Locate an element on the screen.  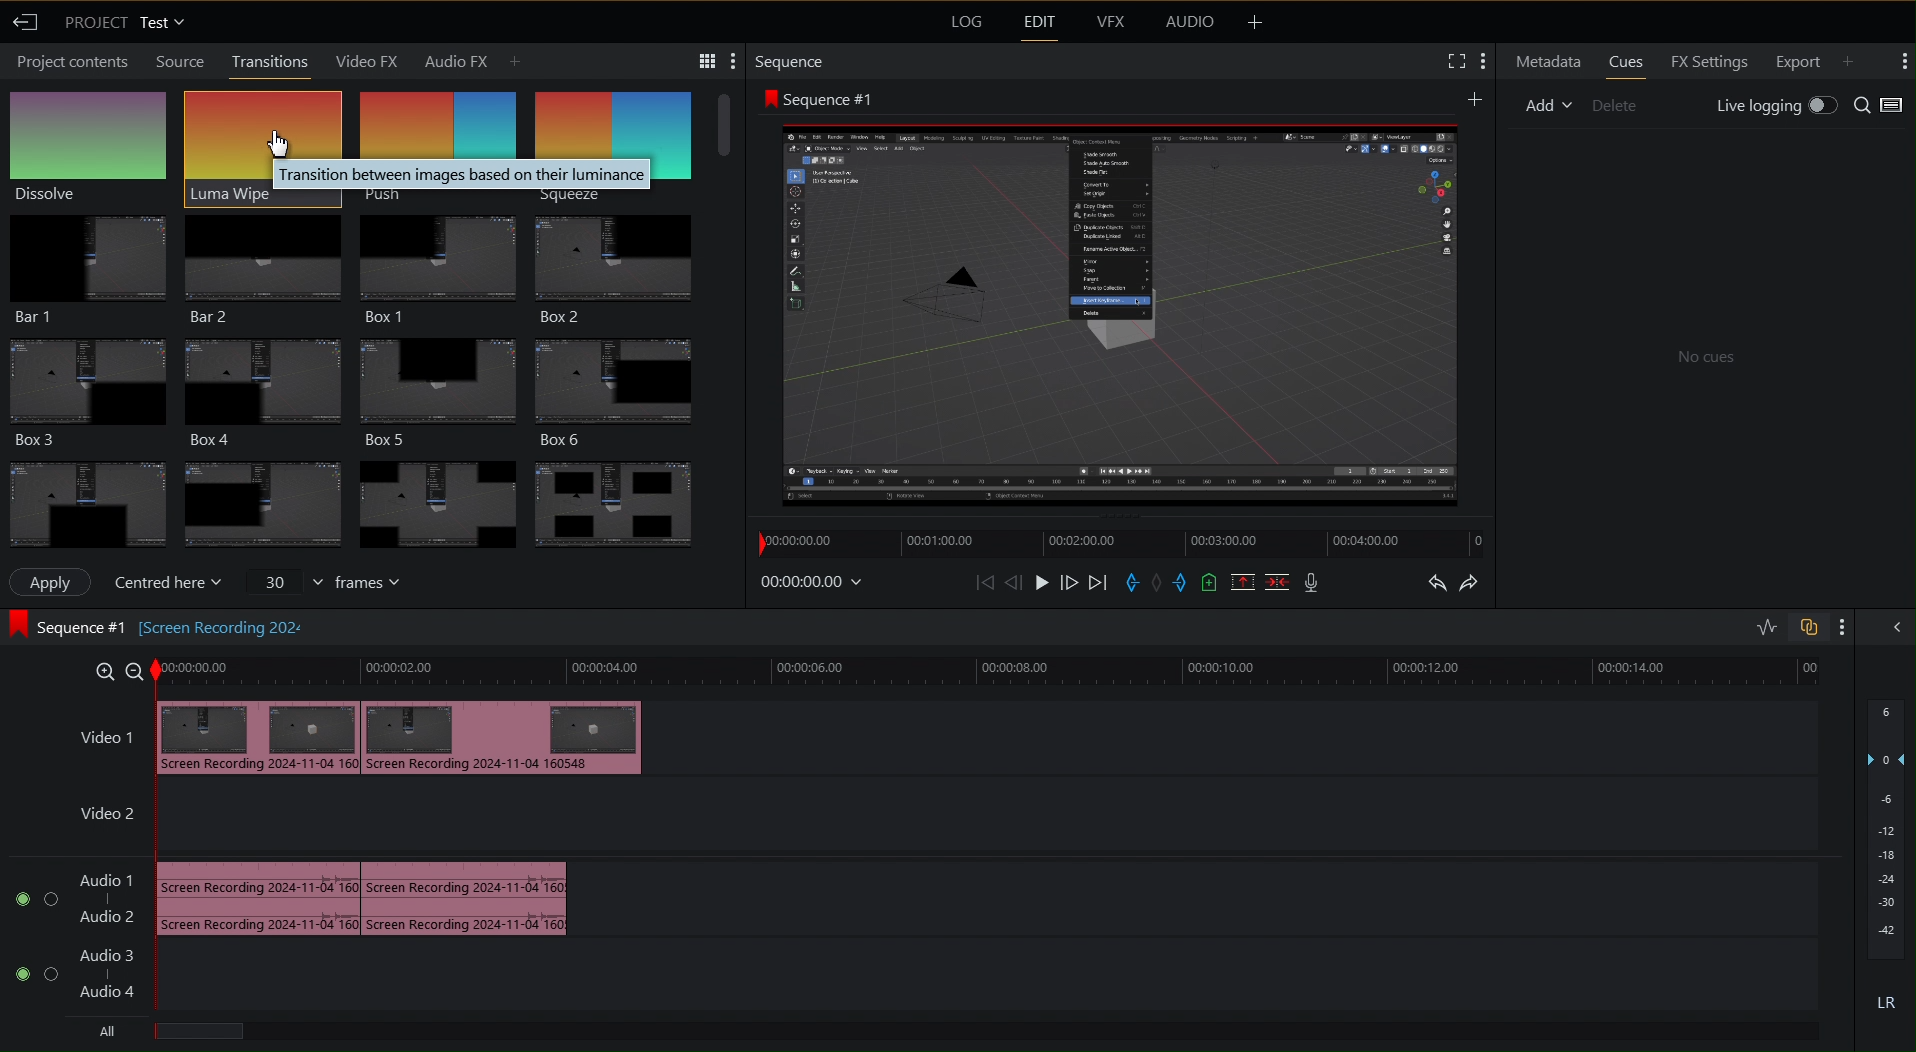
Live Logging is located at coordinates (1776, 104).